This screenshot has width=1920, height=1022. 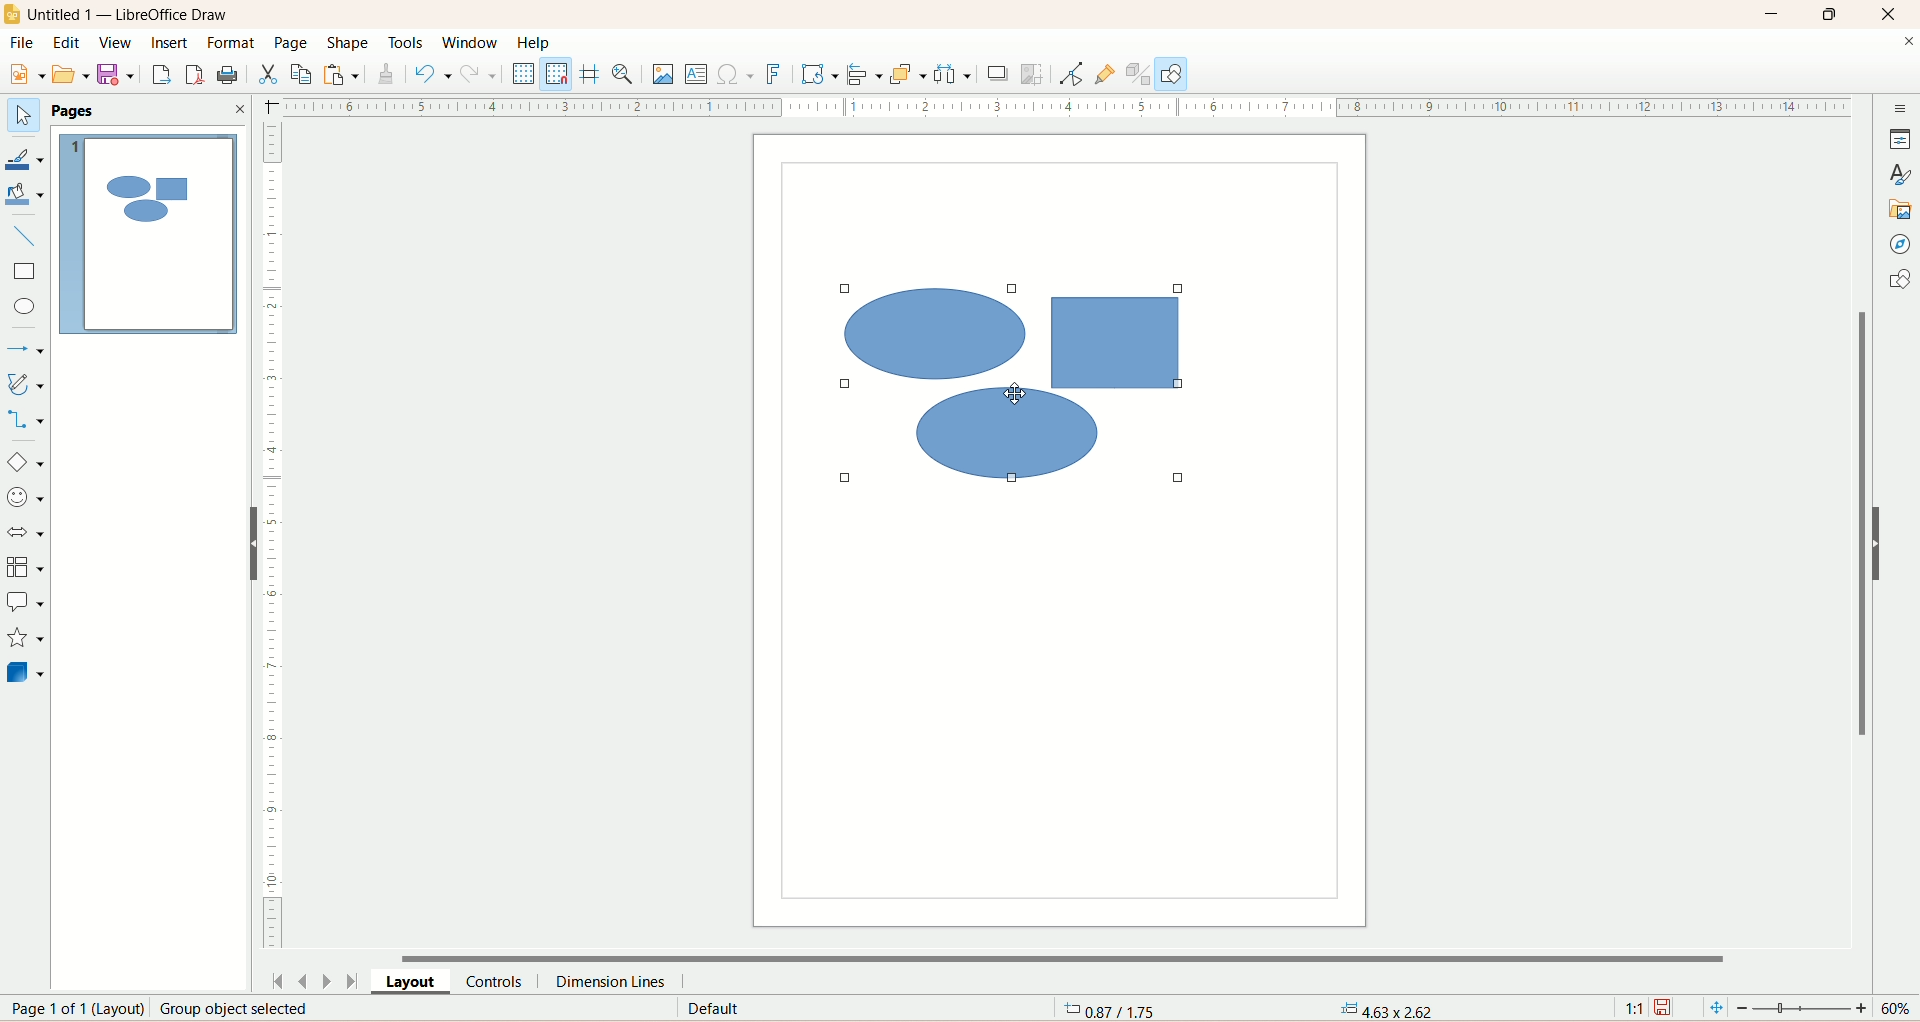 I want to click on shapes selected, so click(x=1025, y=384).